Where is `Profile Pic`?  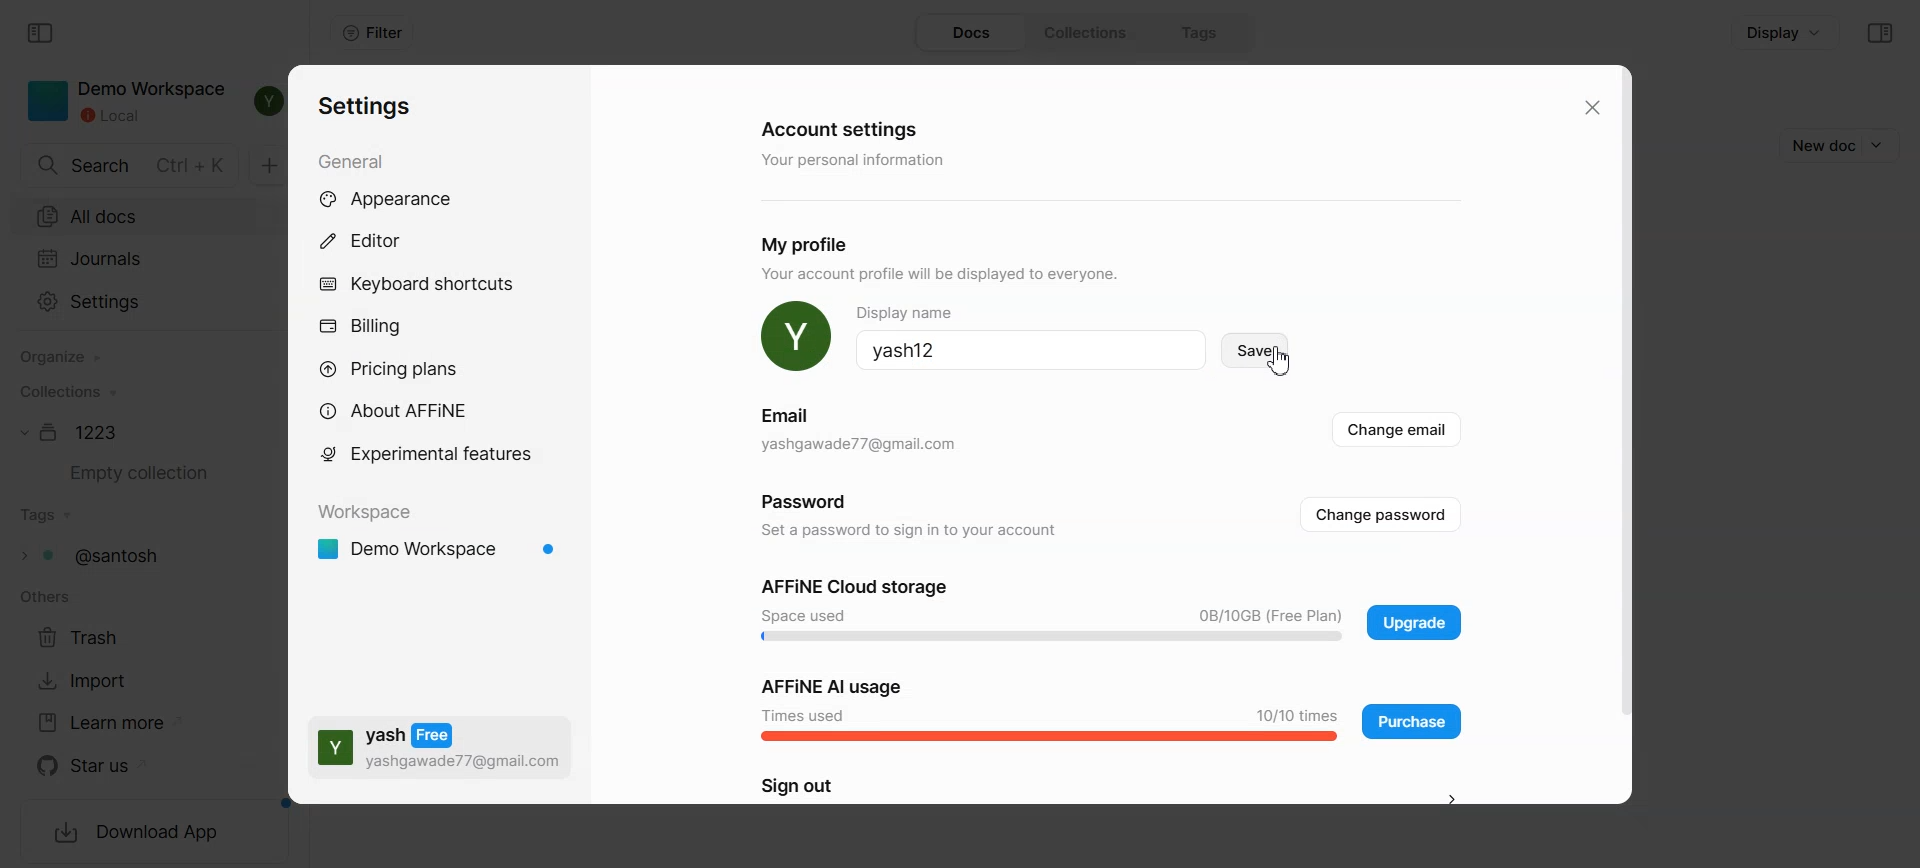
Profile Pic is located at coordinates (796, 337).